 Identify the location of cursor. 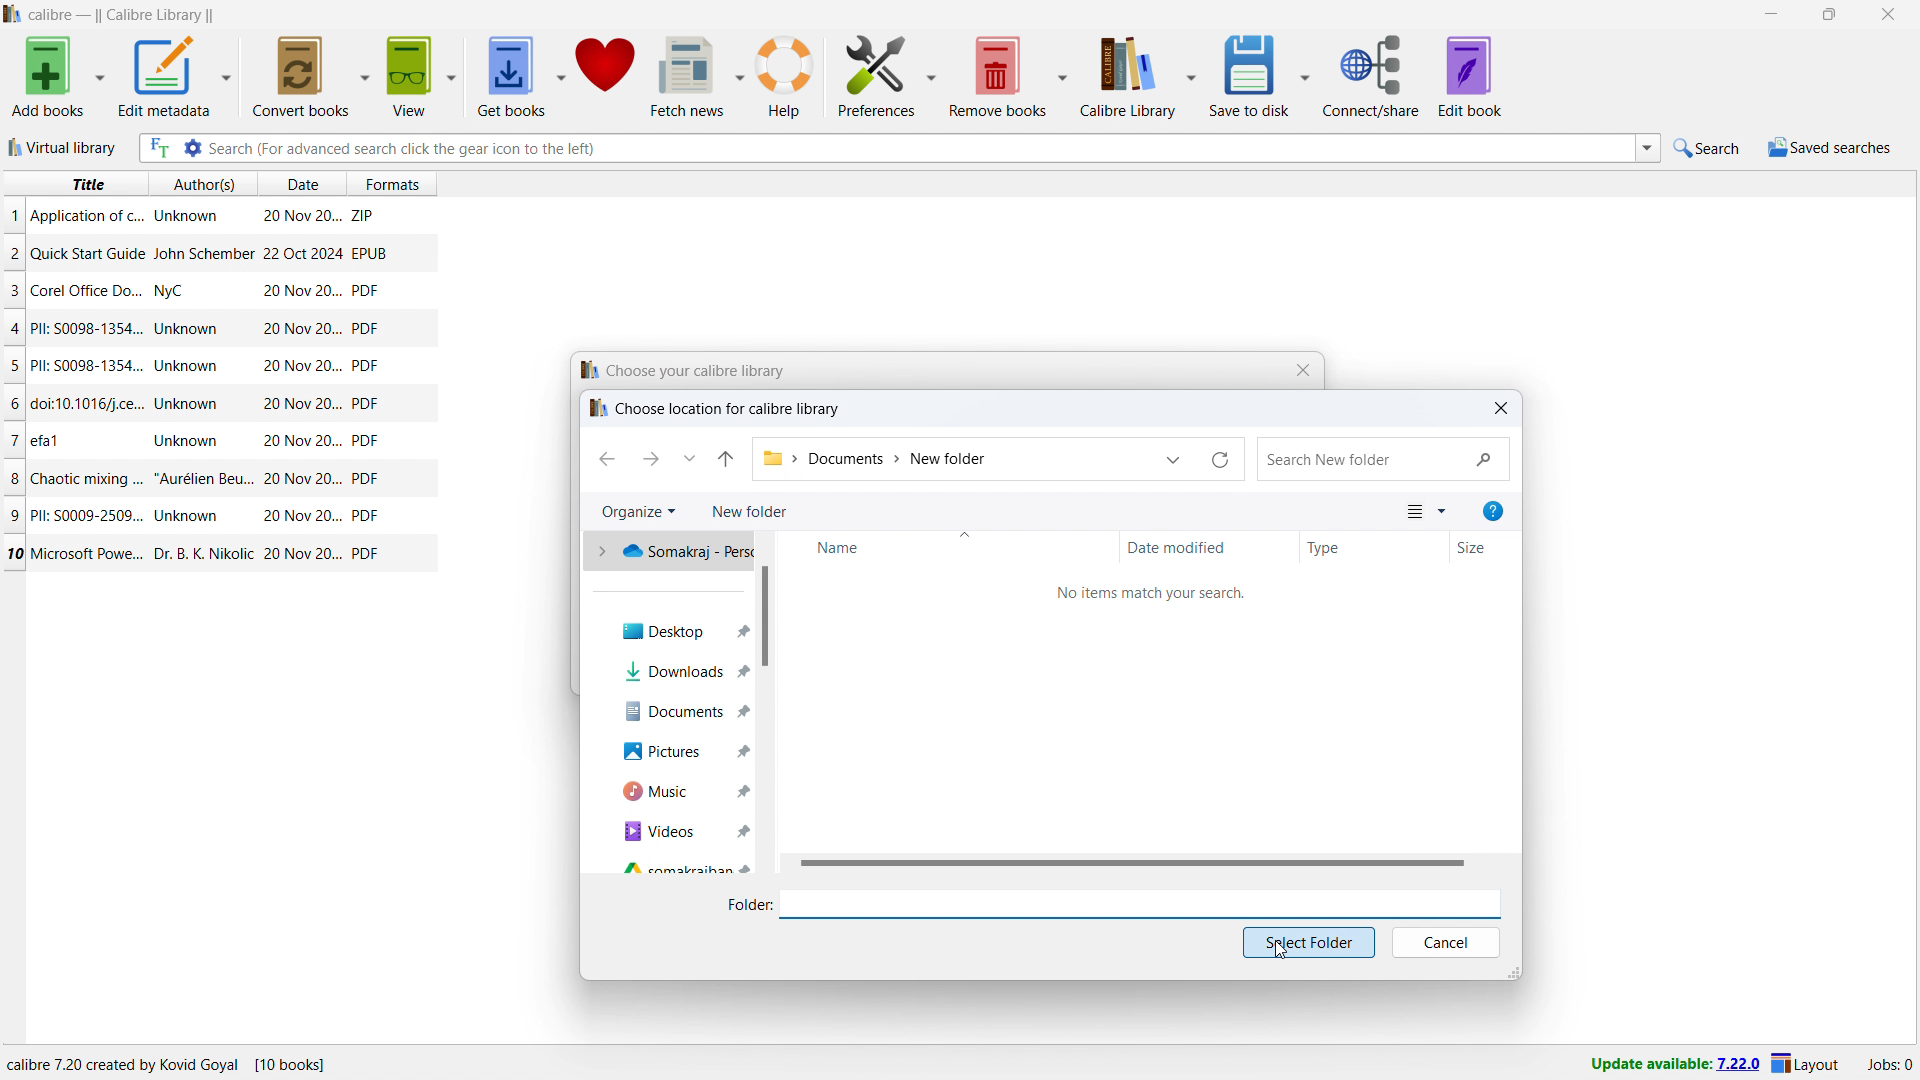
(1277, 958).